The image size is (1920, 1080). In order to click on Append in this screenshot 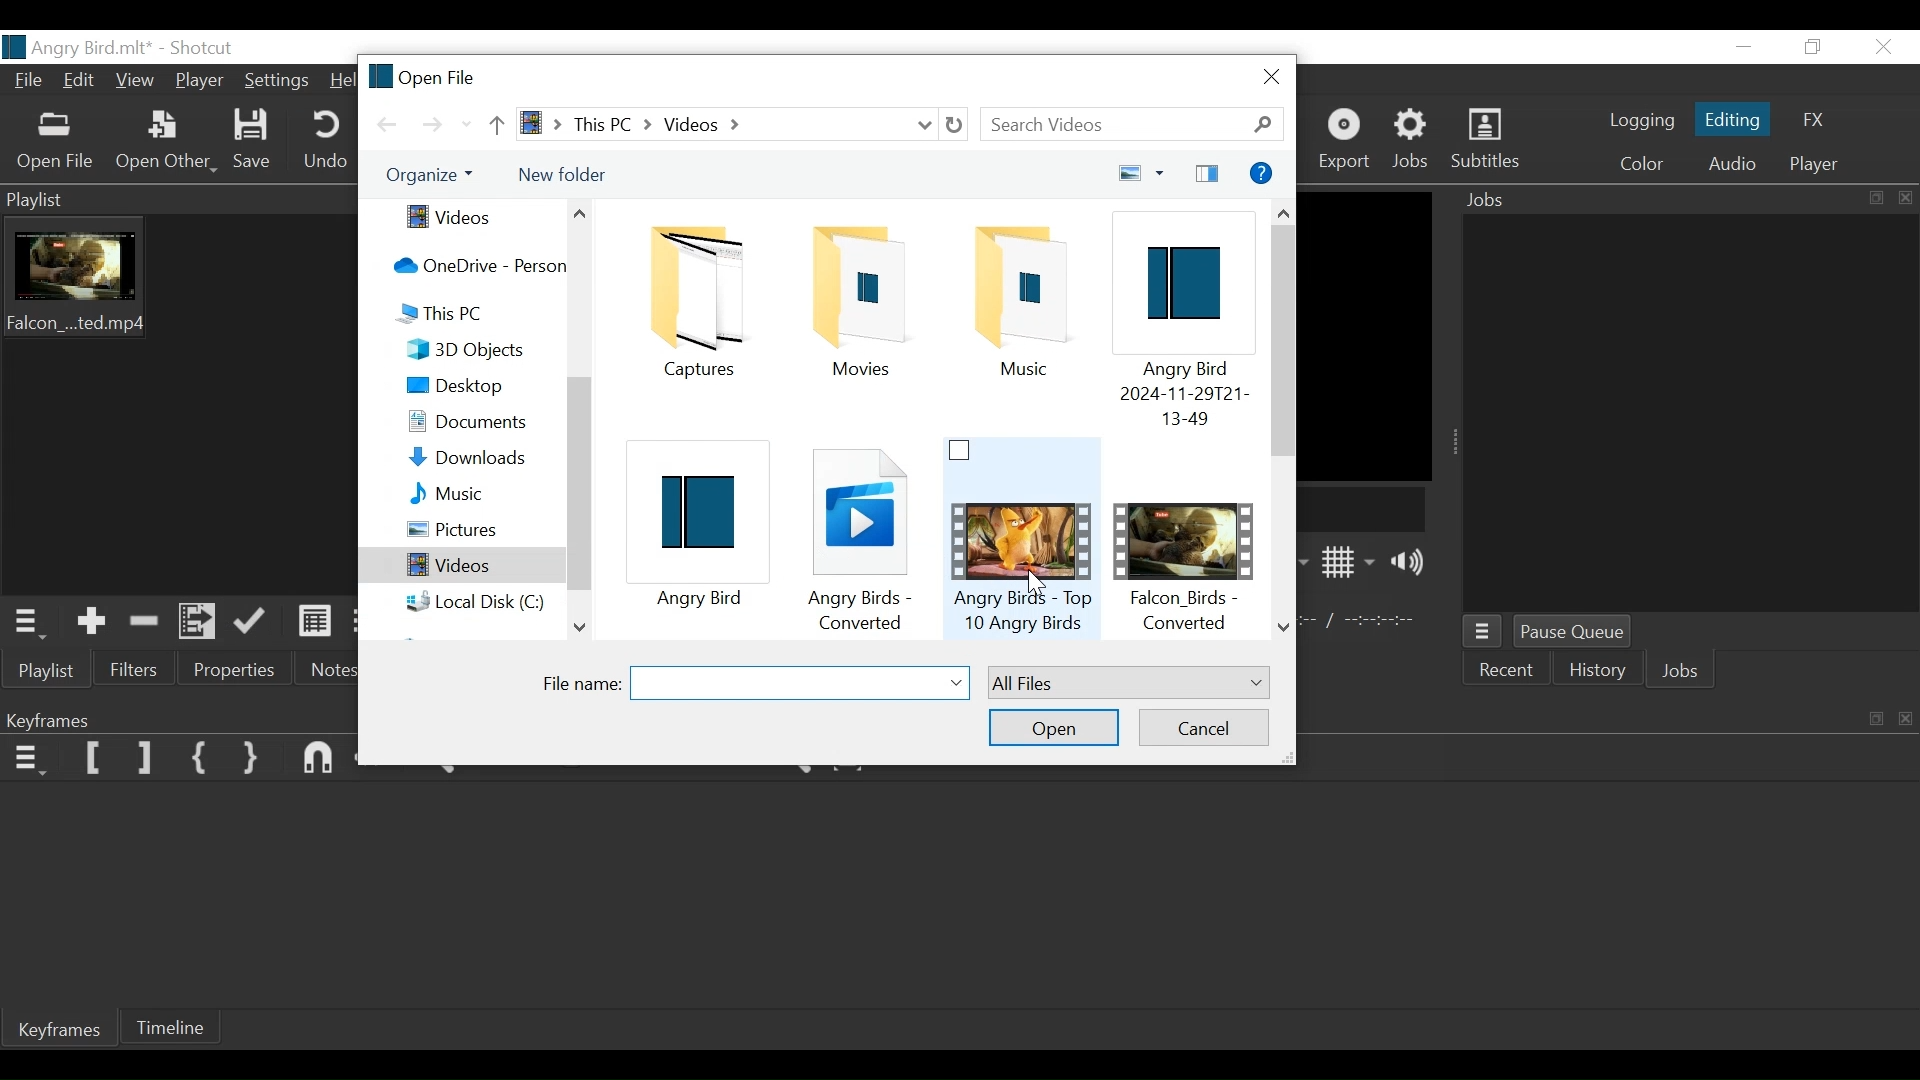, I will do `click(253, 622)`.